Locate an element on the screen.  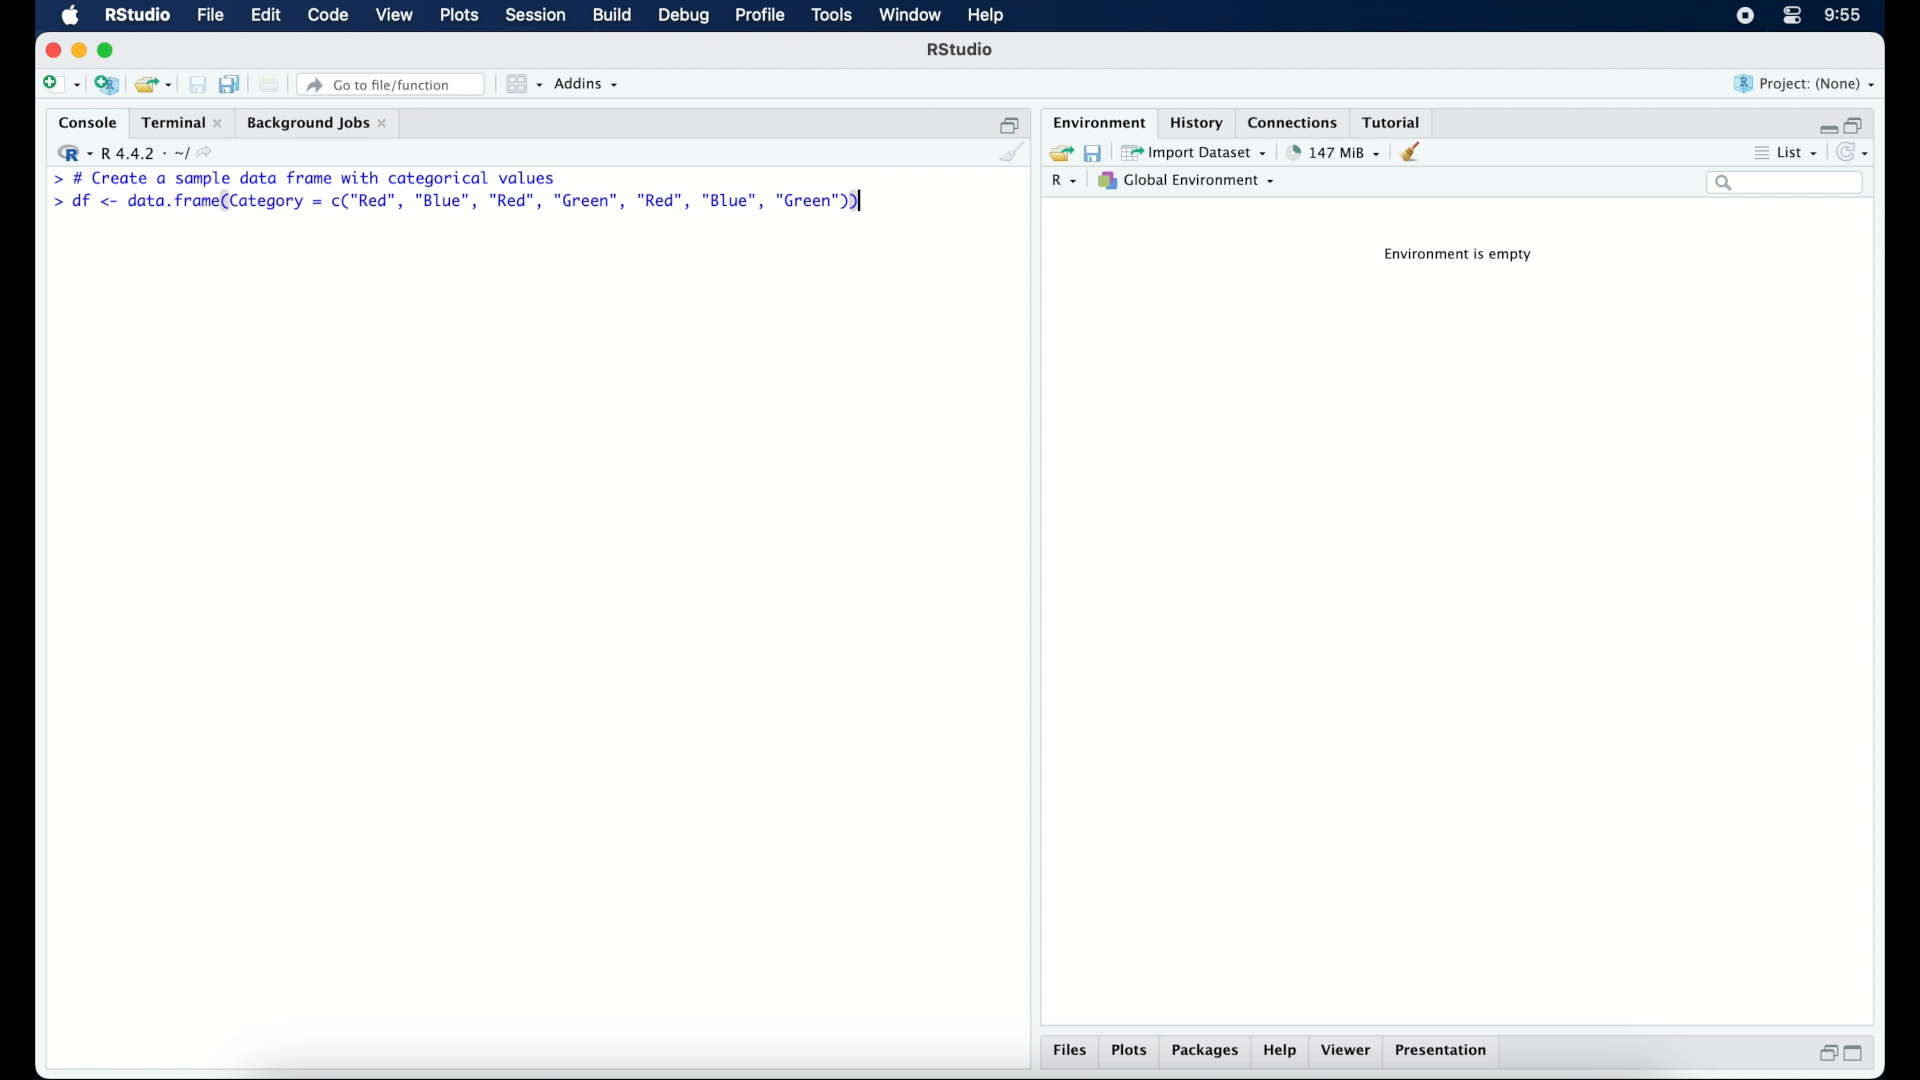
minimize is located at coordinates (1824, 125).